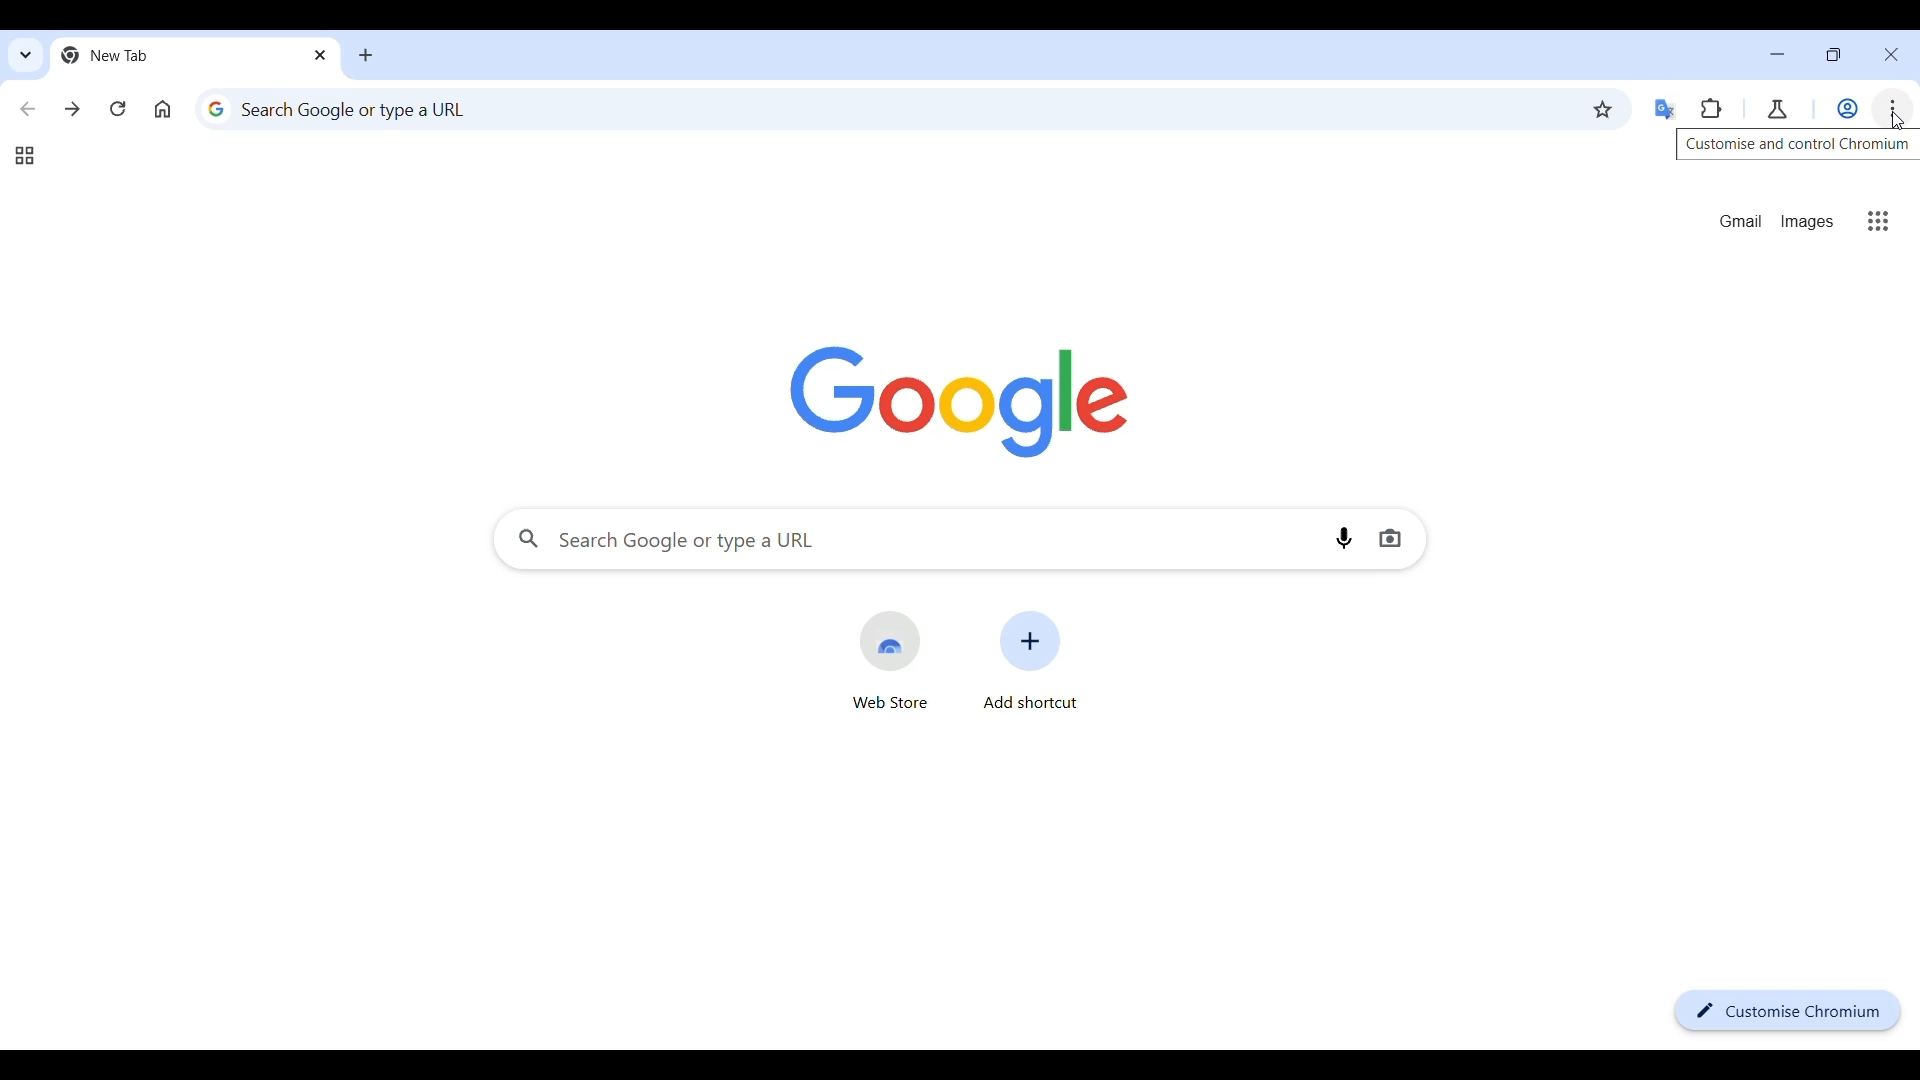 The width and height of the screenshot is (1920, 1080). Describe the element at coordinates (1711, 109) in the screenshot. I see `Extensions` at that location.